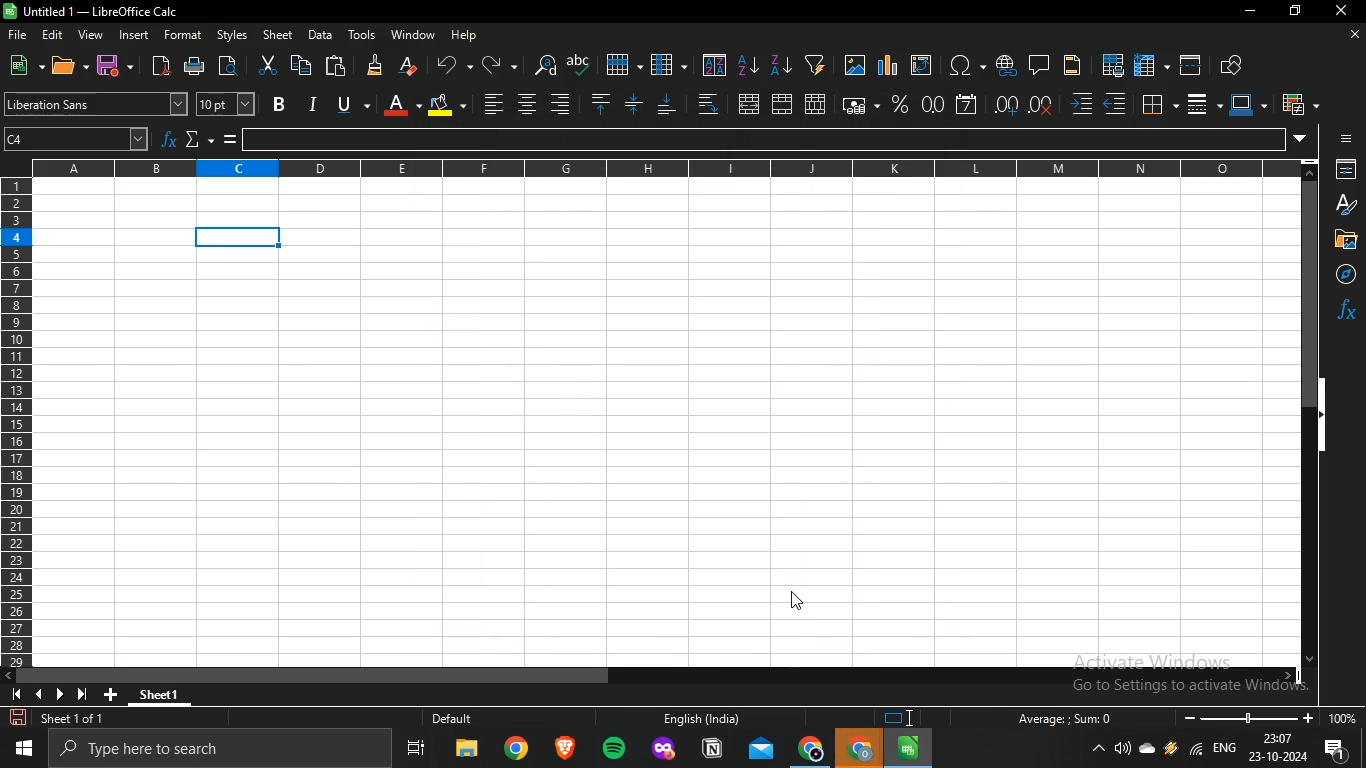  What do you see at coordinates (94, 11) in the screenshot?
I see `Untitled 1 — LibreOffice Calc` at bounding box center [94, 11].